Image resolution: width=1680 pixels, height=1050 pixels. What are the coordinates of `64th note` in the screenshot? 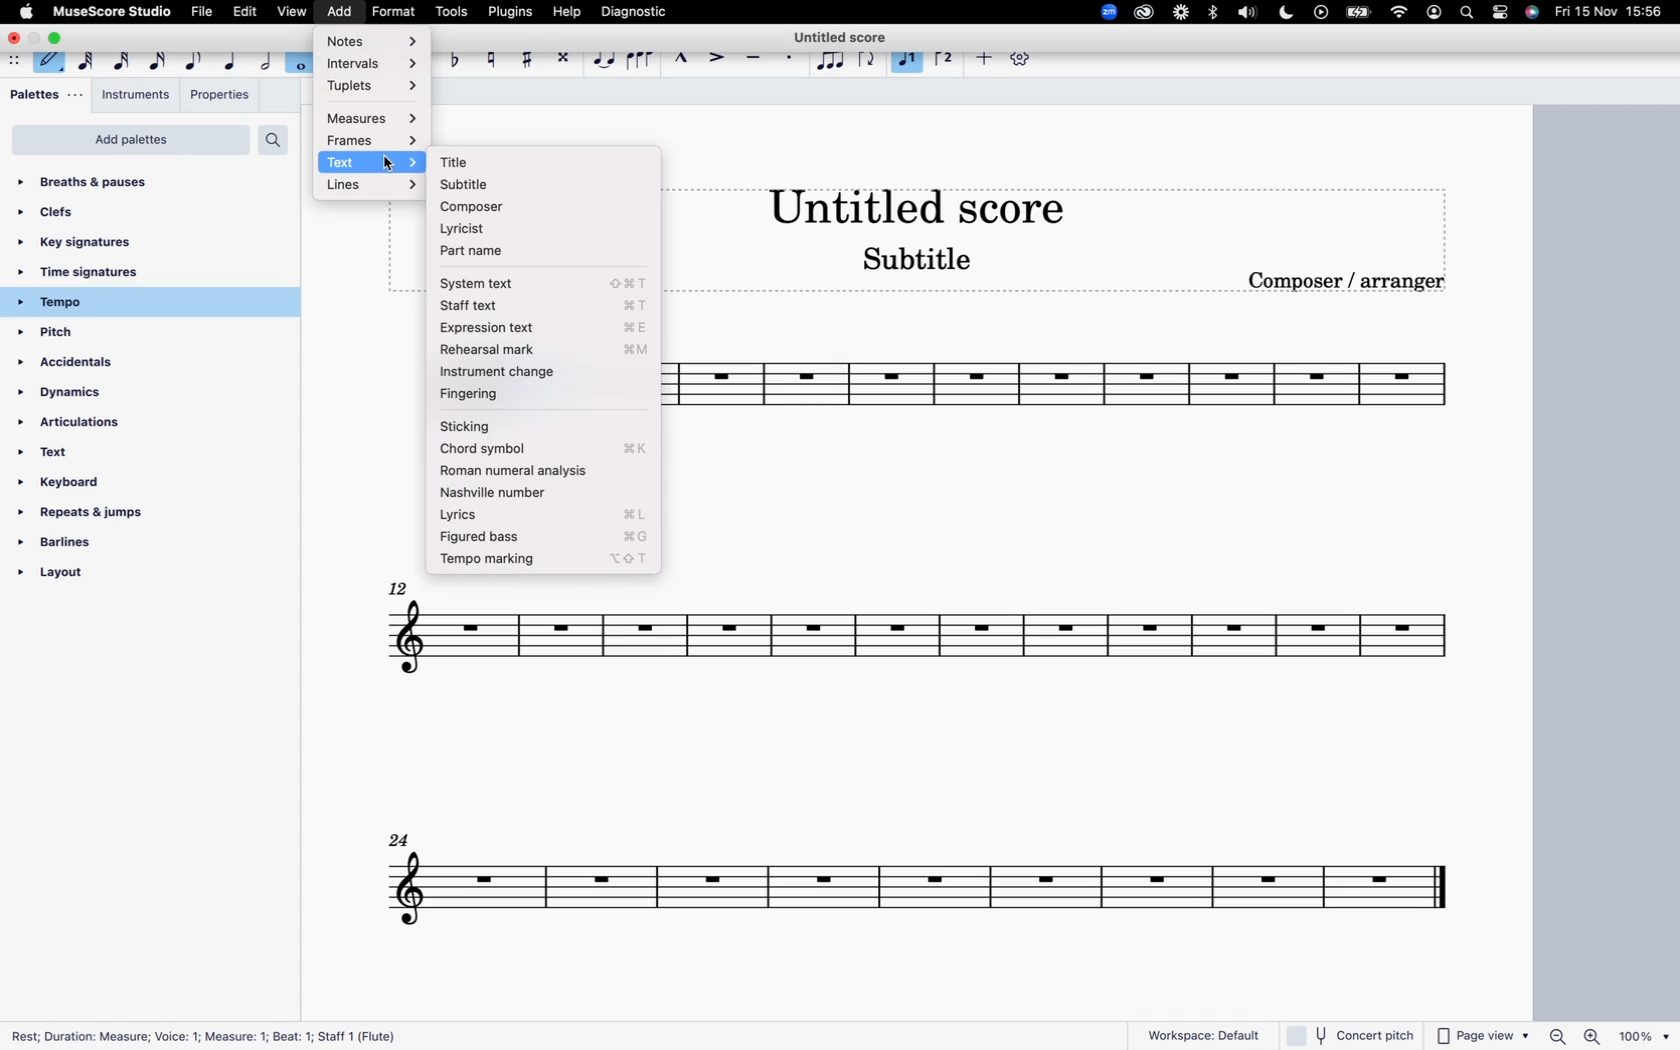 It's located at (80, 56).